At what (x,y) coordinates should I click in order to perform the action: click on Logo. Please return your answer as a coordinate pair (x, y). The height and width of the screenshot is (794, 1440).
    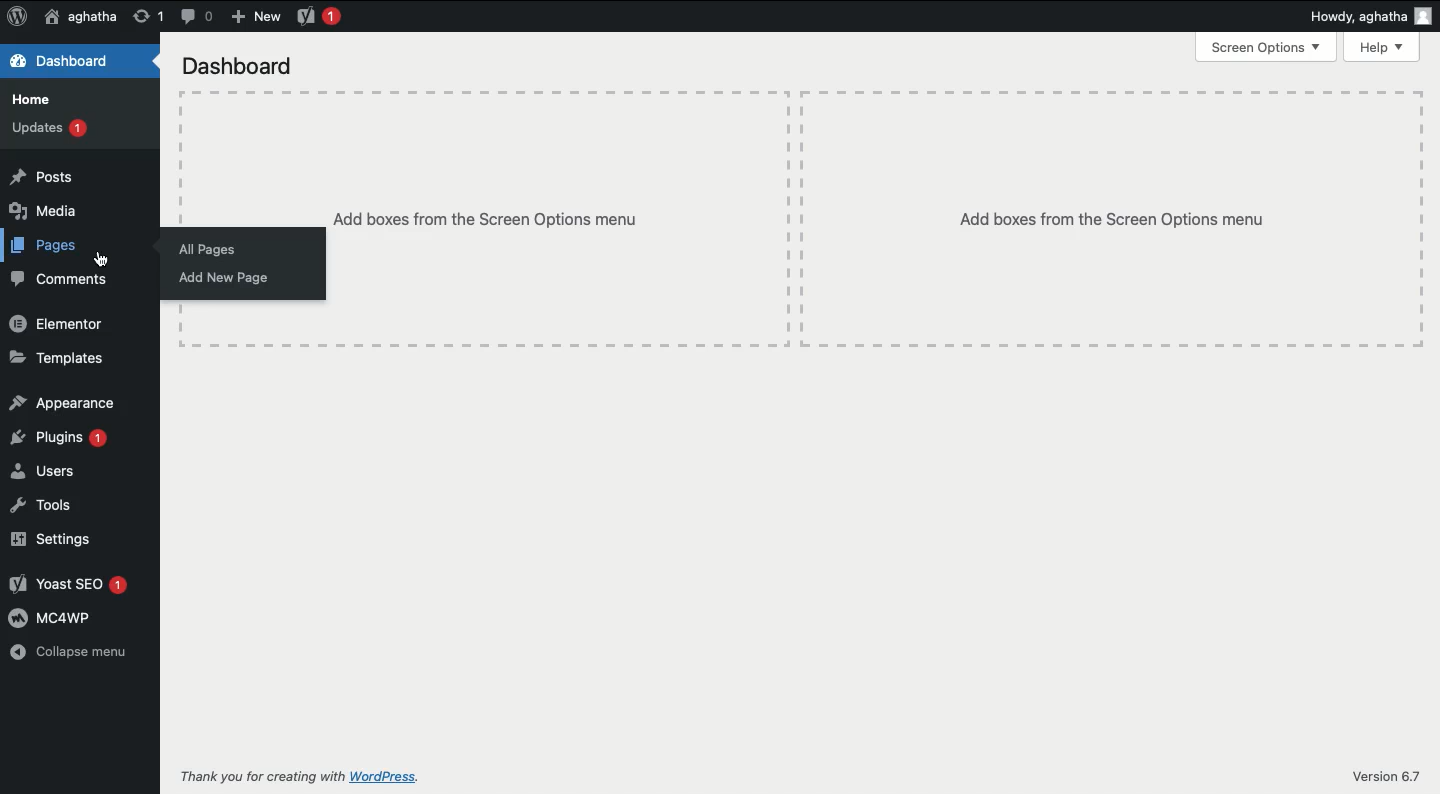
    Looking at the image, I should click on (17, 17).